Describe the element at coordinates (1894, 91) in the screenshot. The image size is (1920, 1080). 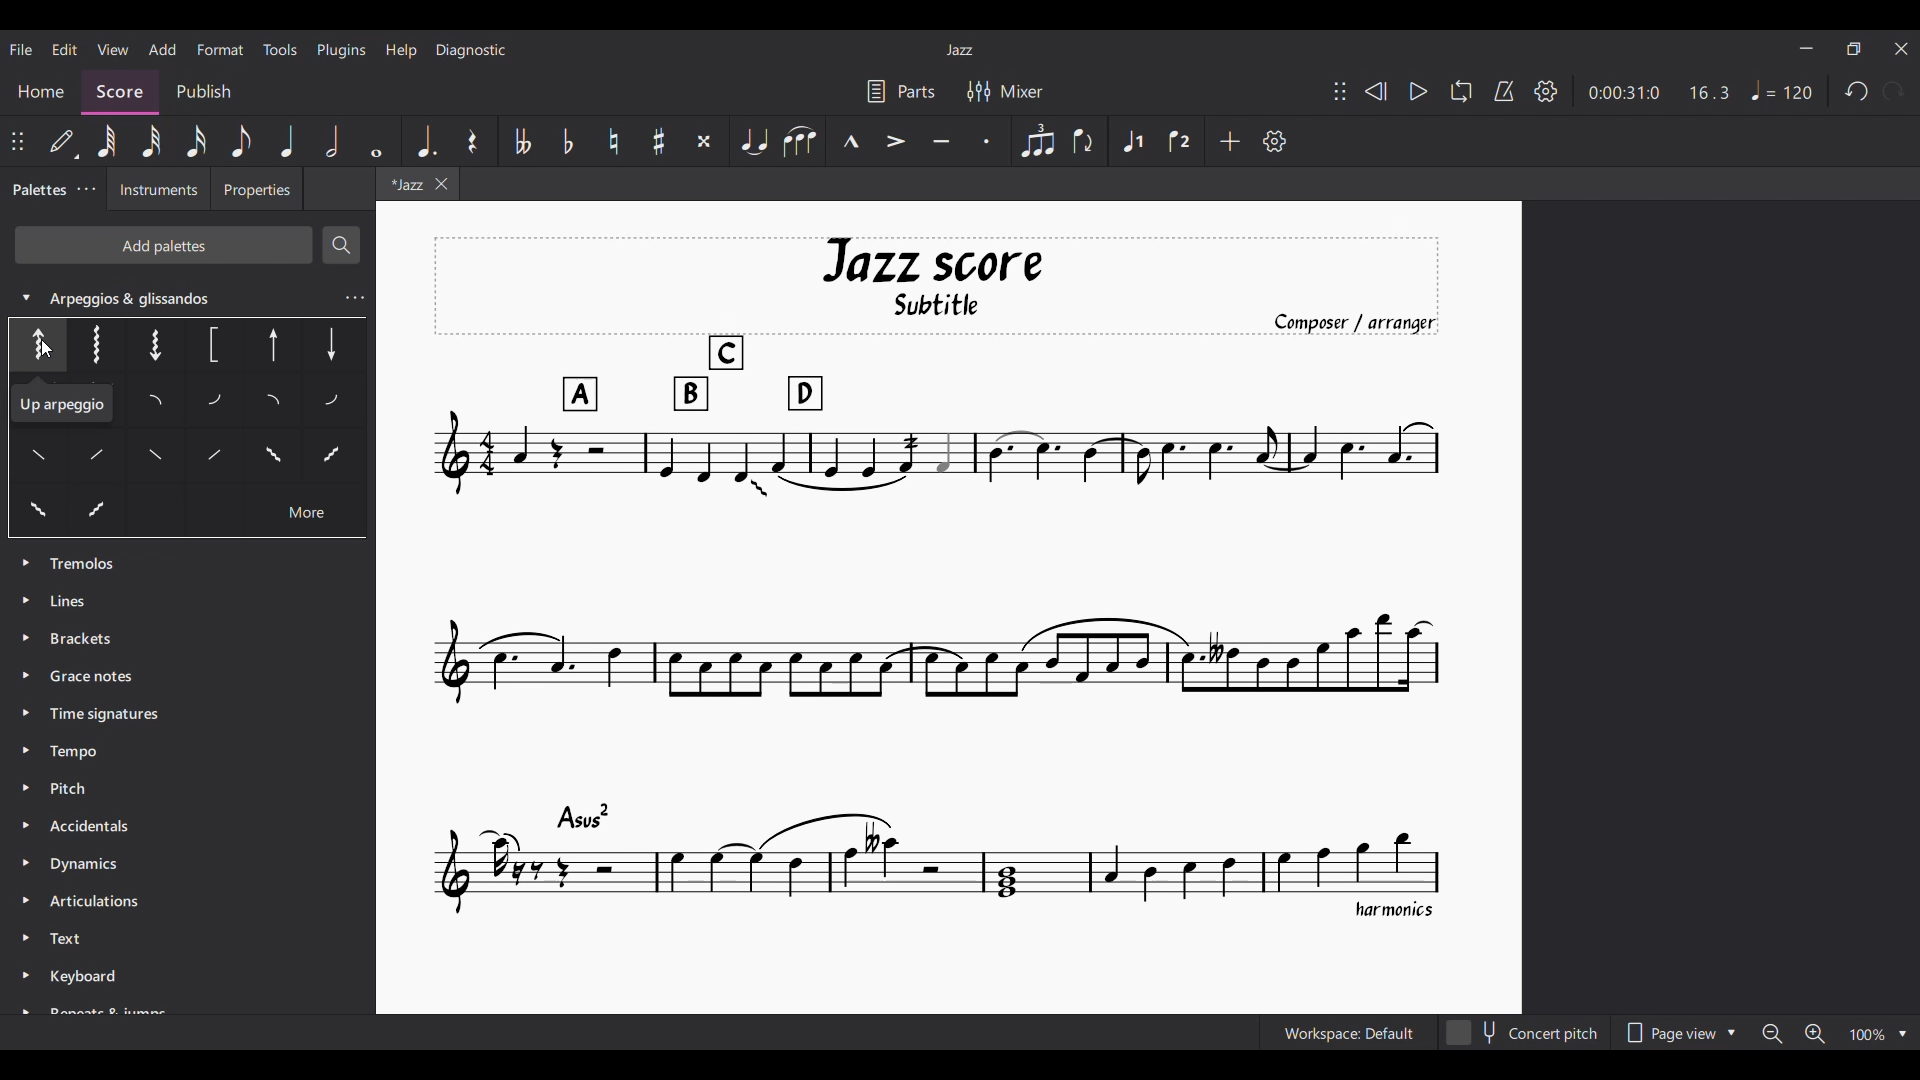
I see `Redo` at that location.